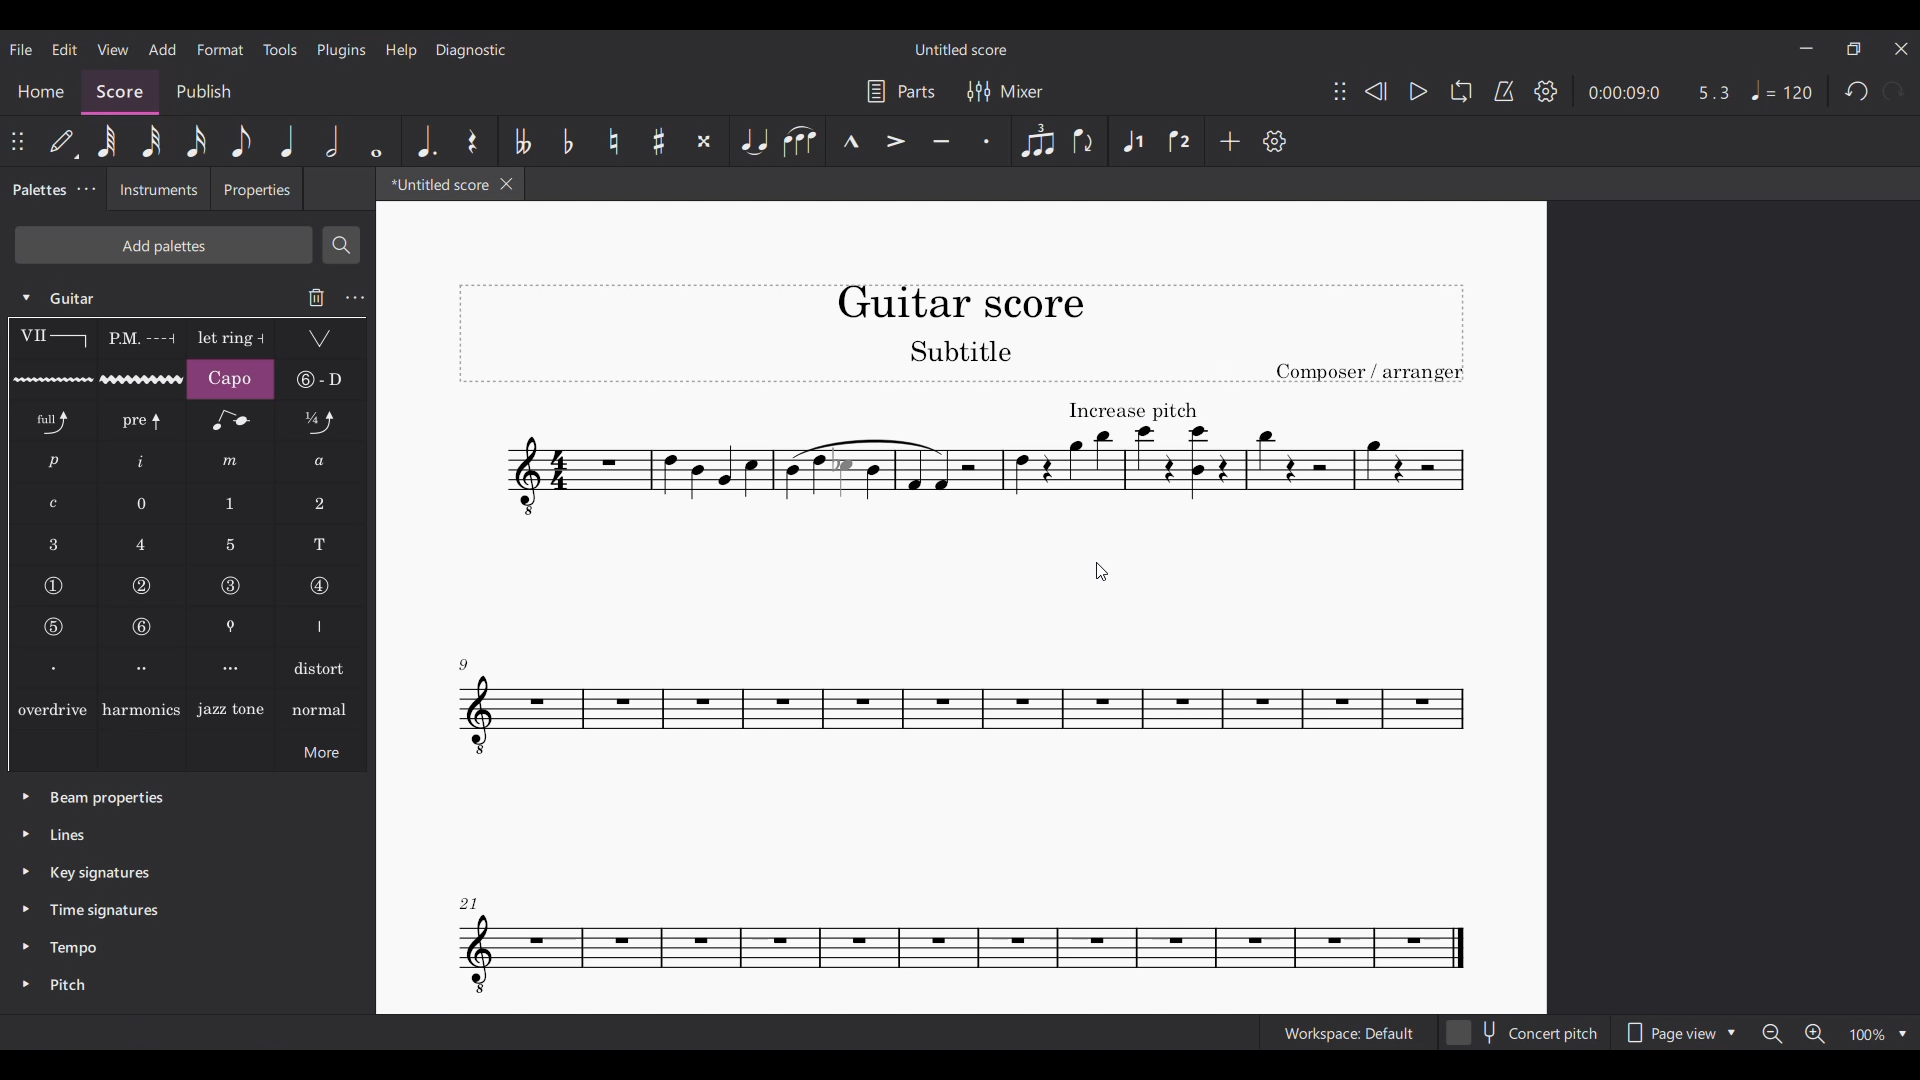  I want to click on overdrive, so click(52, 708).